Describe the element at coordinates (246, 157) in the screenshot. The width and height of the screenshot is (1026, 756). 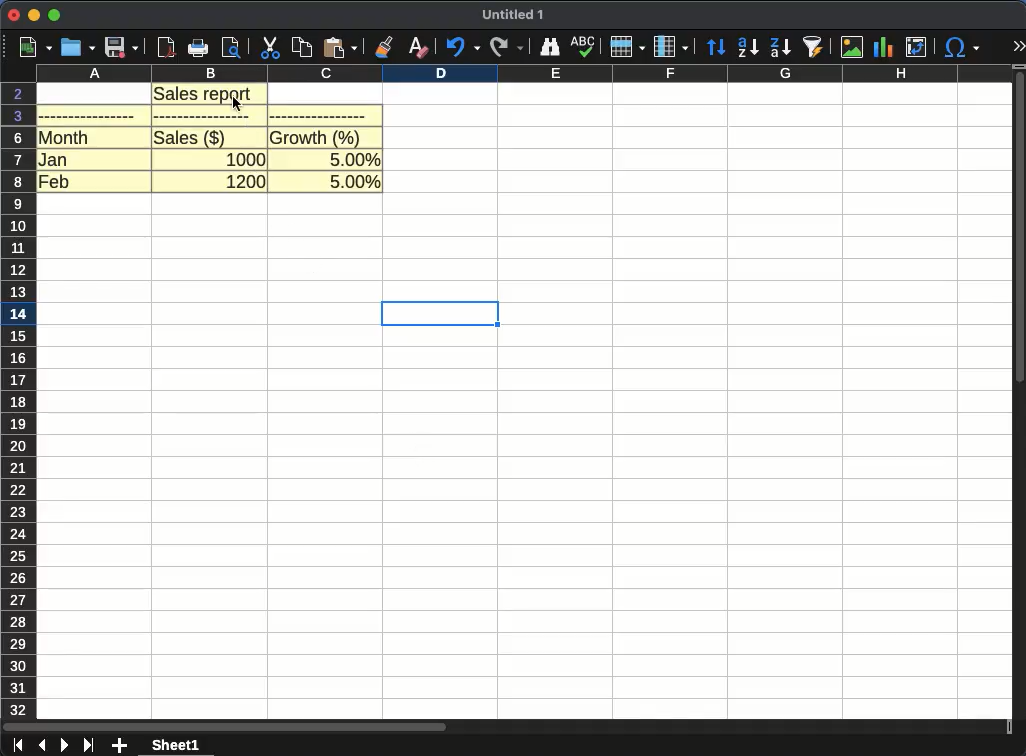
I see `1000` at that location.